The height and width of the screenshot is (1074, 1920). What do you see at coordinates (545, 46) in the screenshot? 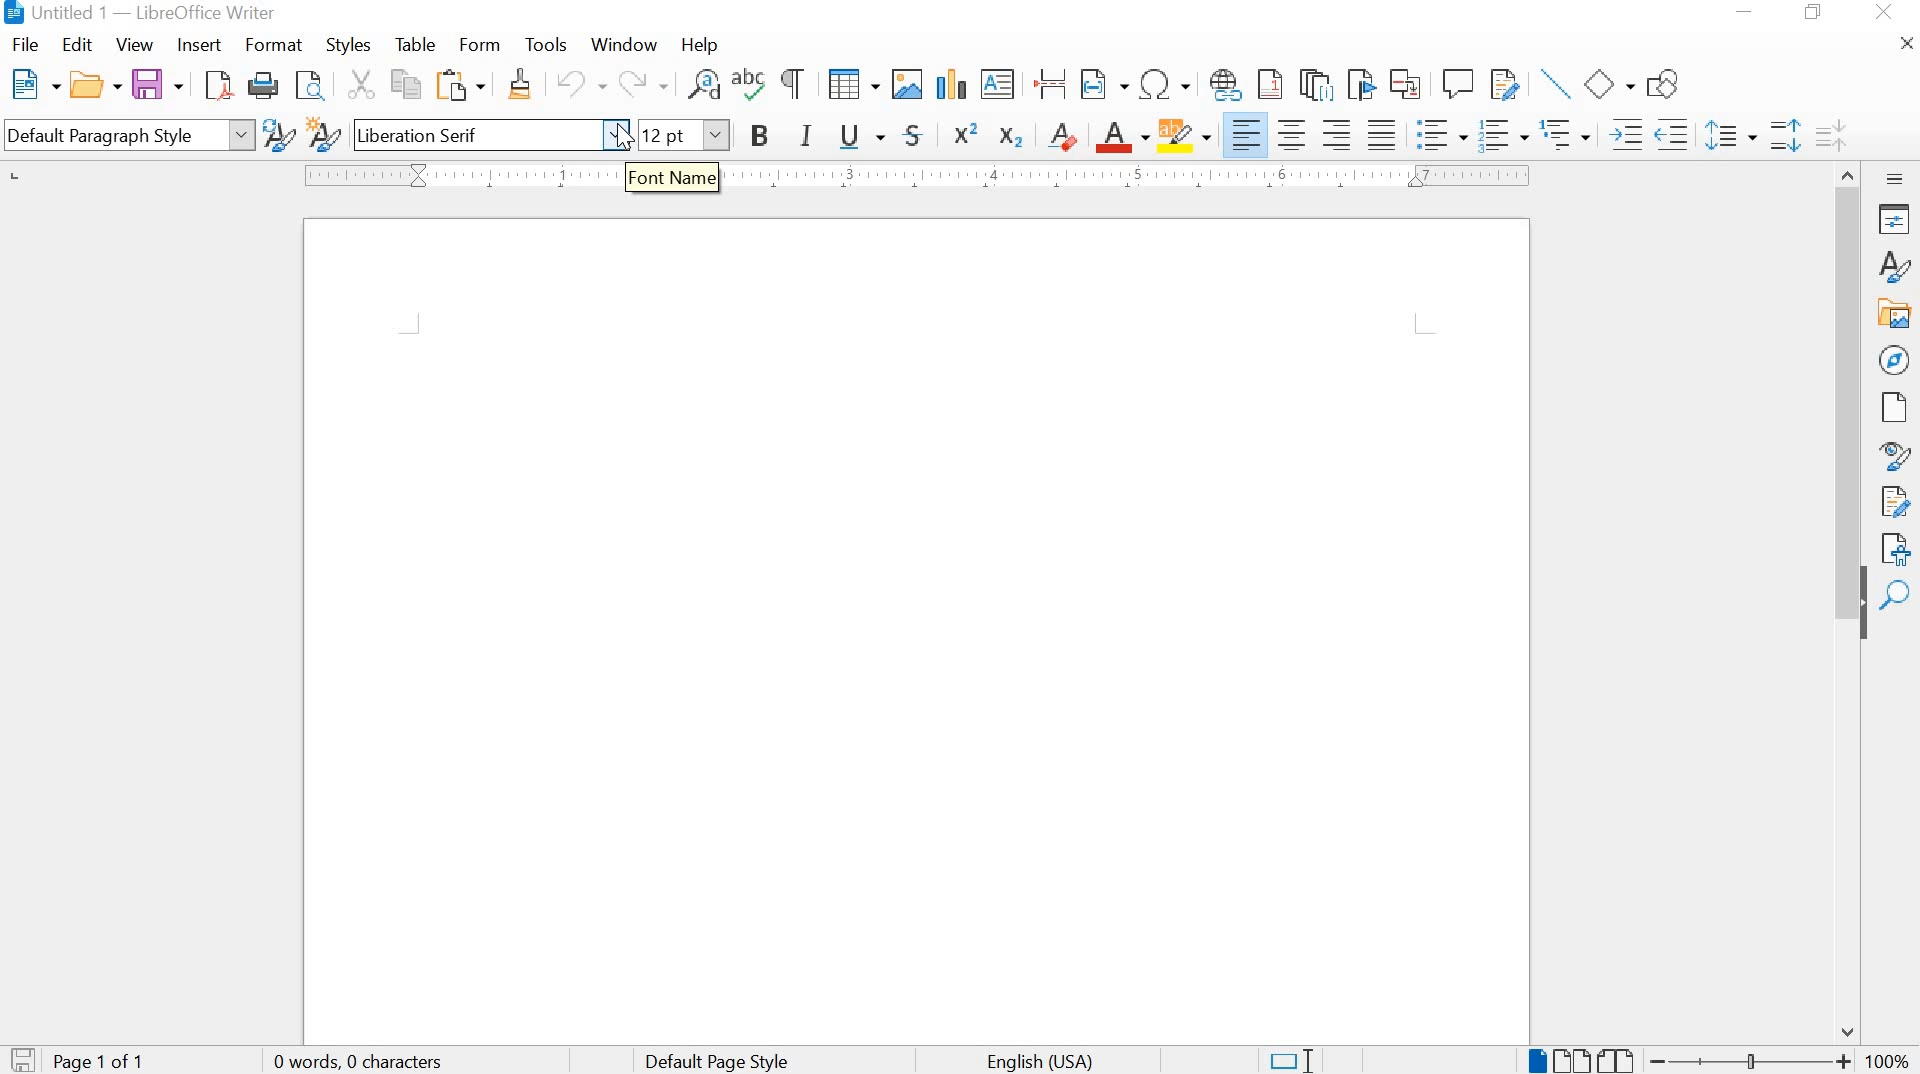
I see `TOOLS` at bounding box center [545, 46].